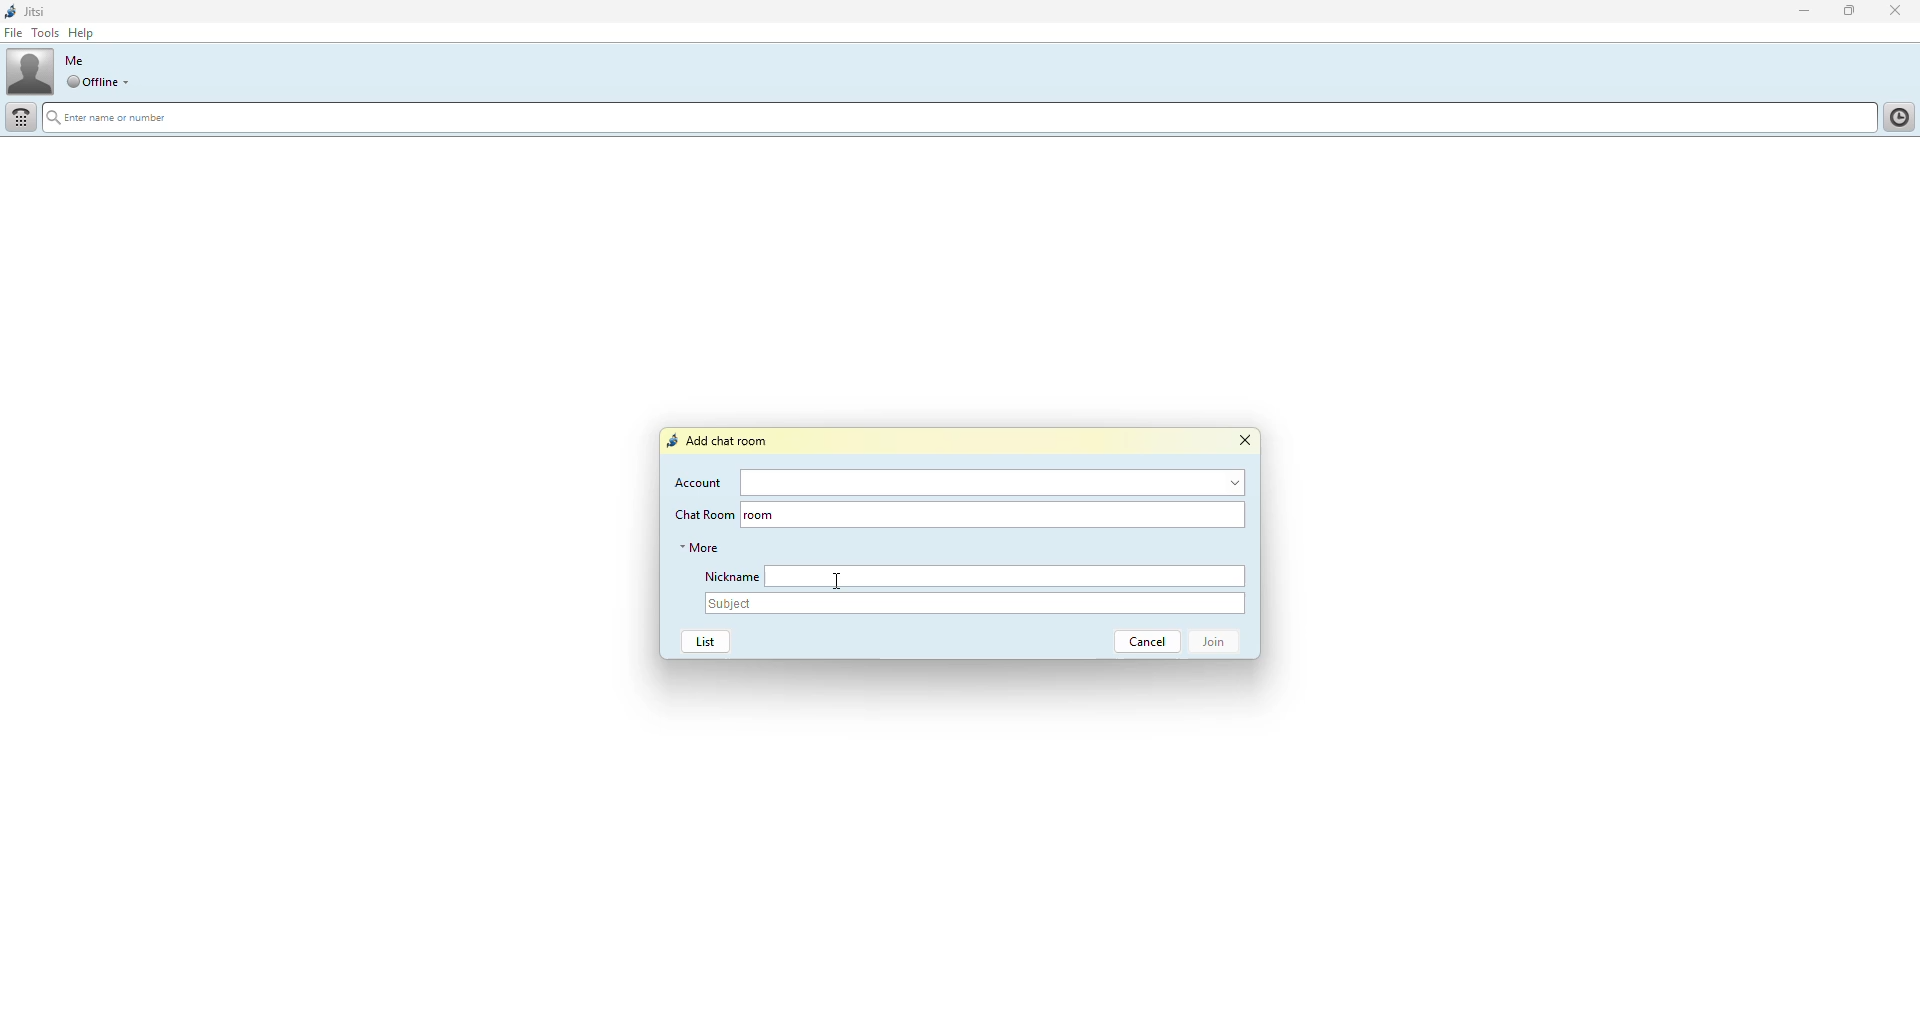 The image size is (1920, 1032). Describe the element at coordinates (1848, 12) in the screenshot. I see `maximize` at that location.